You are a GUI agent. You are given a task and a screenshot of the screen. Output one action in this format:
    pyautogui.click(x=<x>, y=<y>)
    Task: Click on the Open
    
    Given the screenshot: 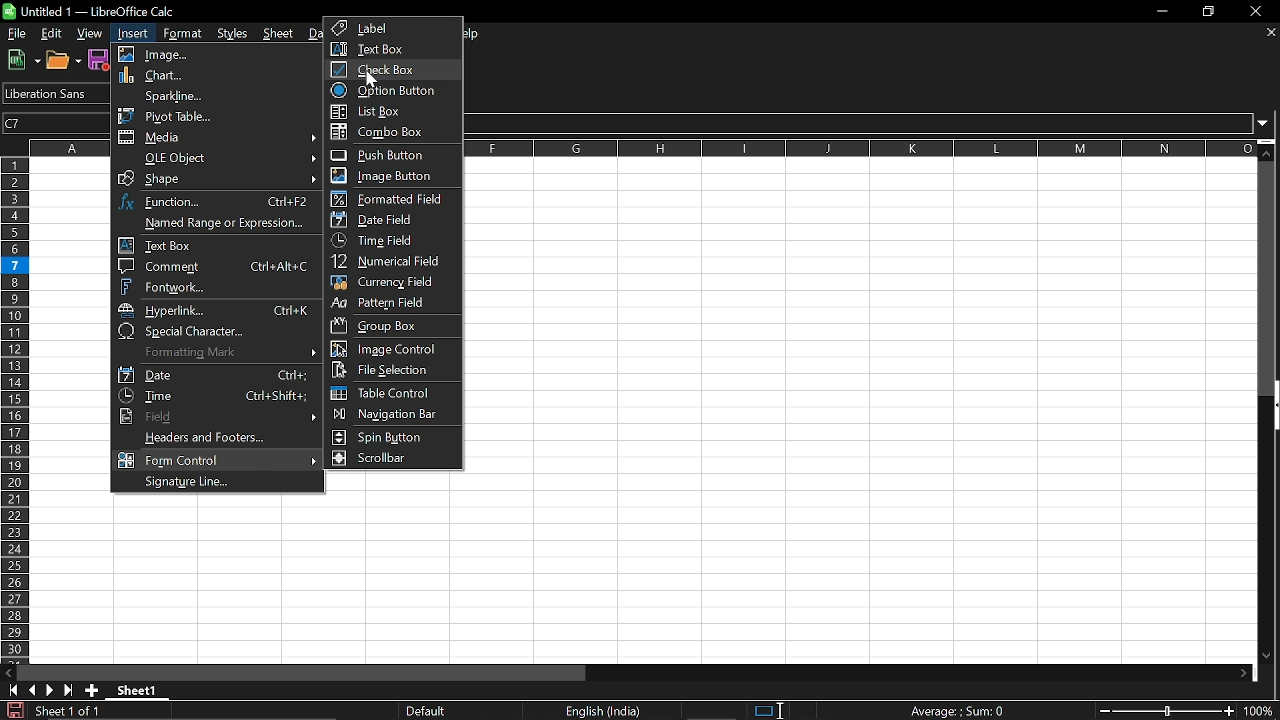 What is the action you would take?
    pyautogui.click(x=64, y=60)
    